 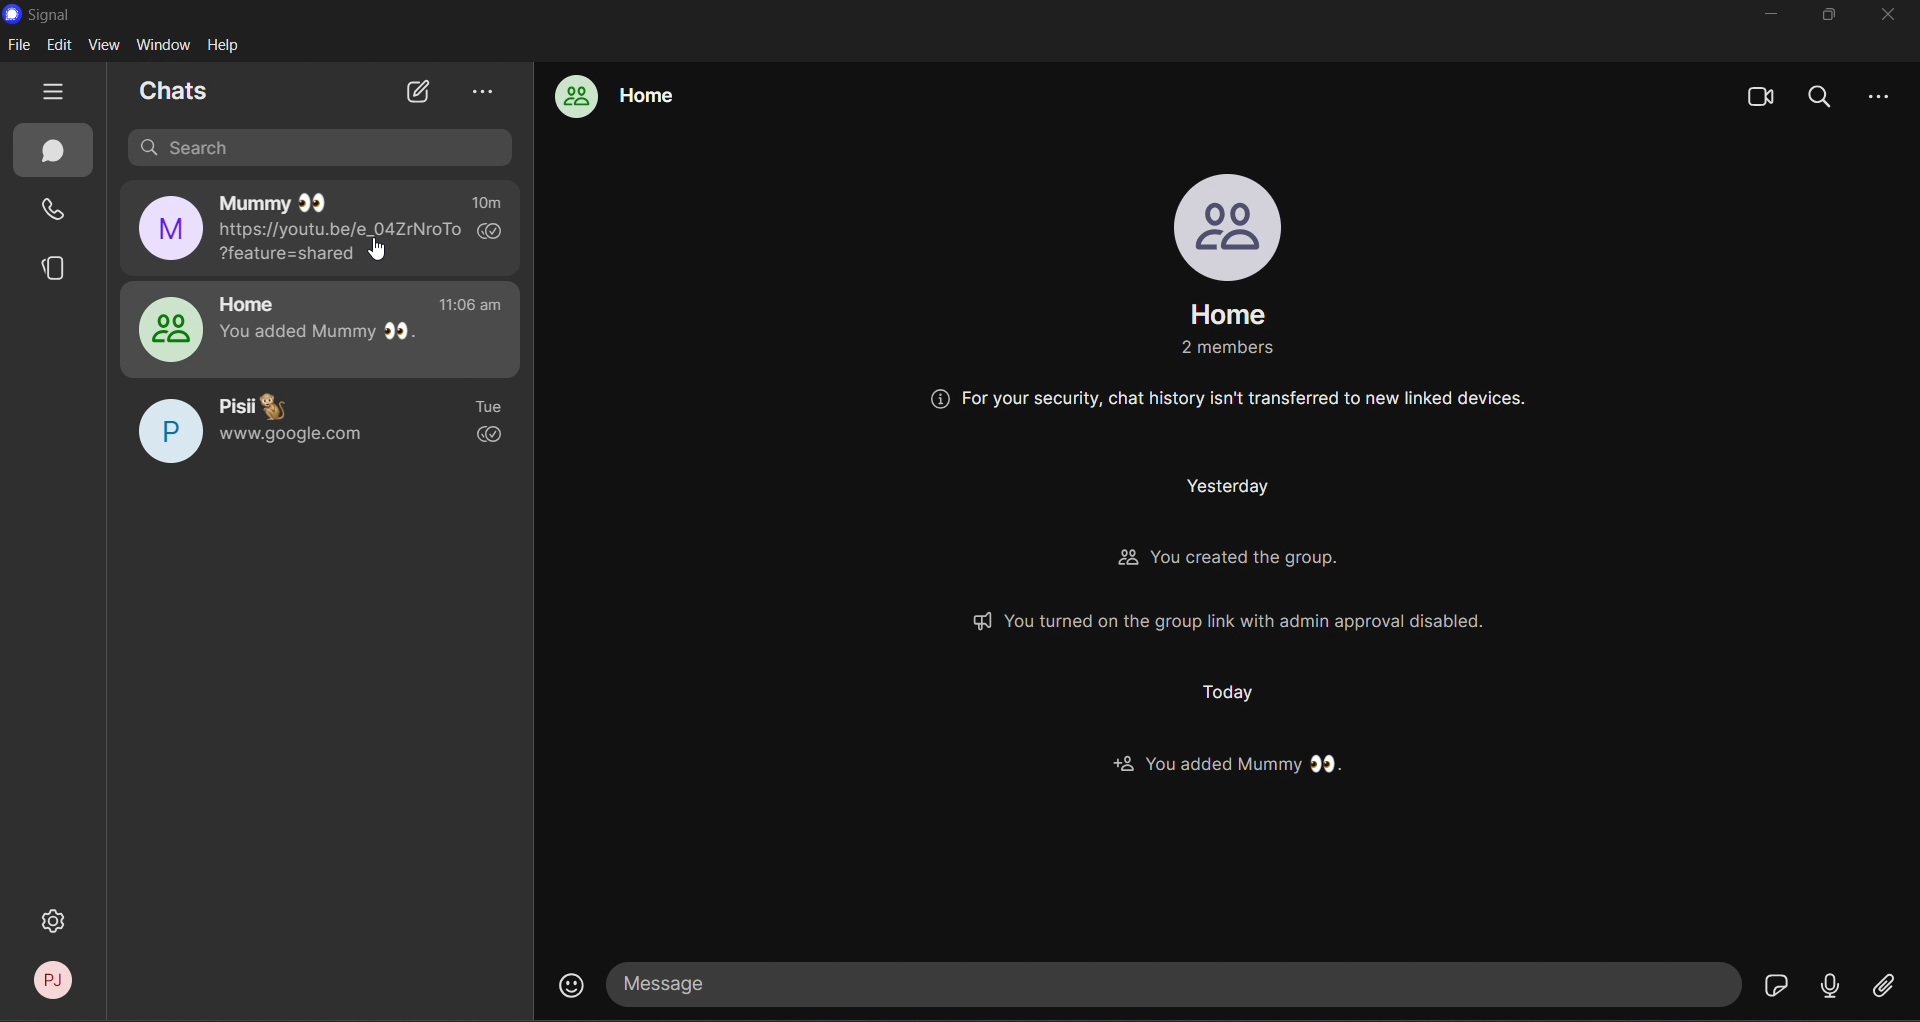 I want to click on for your security, chat history isn't transferred to new linked devices., so click(x=1233, y=400).